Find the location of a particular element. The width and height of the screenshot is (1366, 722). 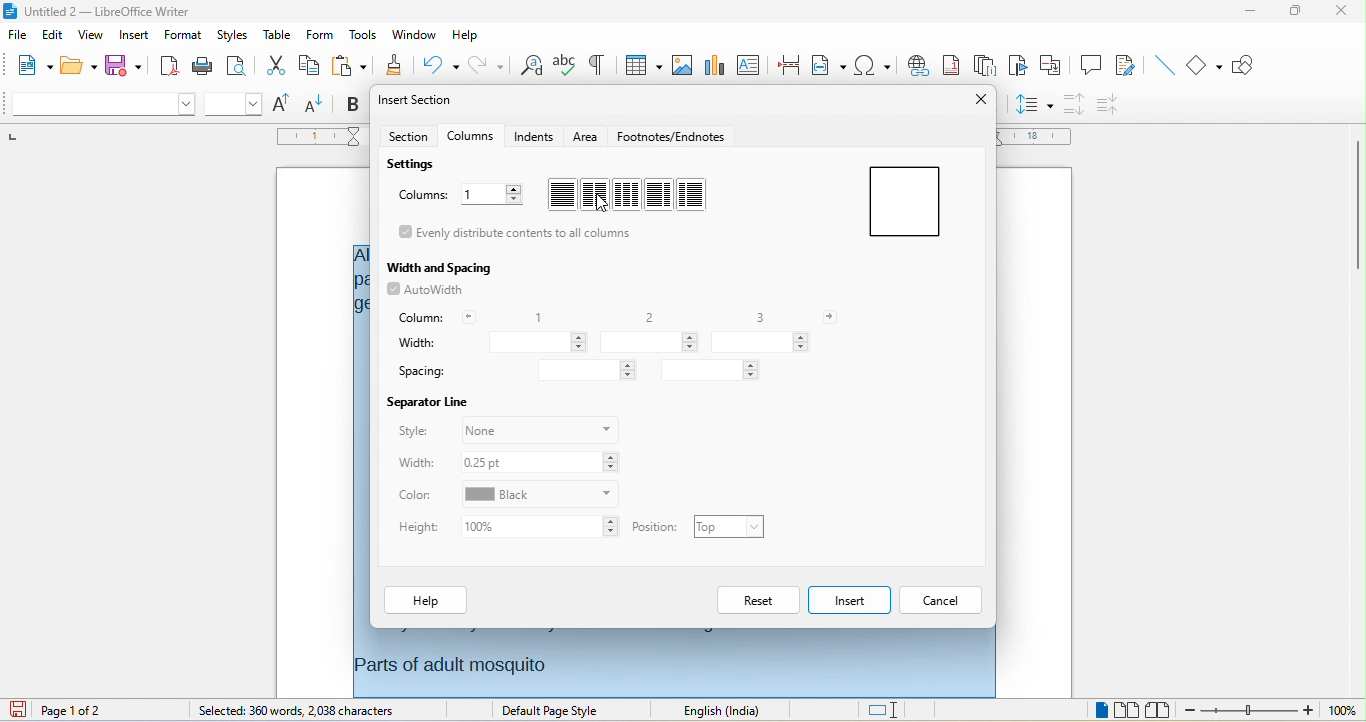

toggle formatting marks is located at coordinates (597, 63).